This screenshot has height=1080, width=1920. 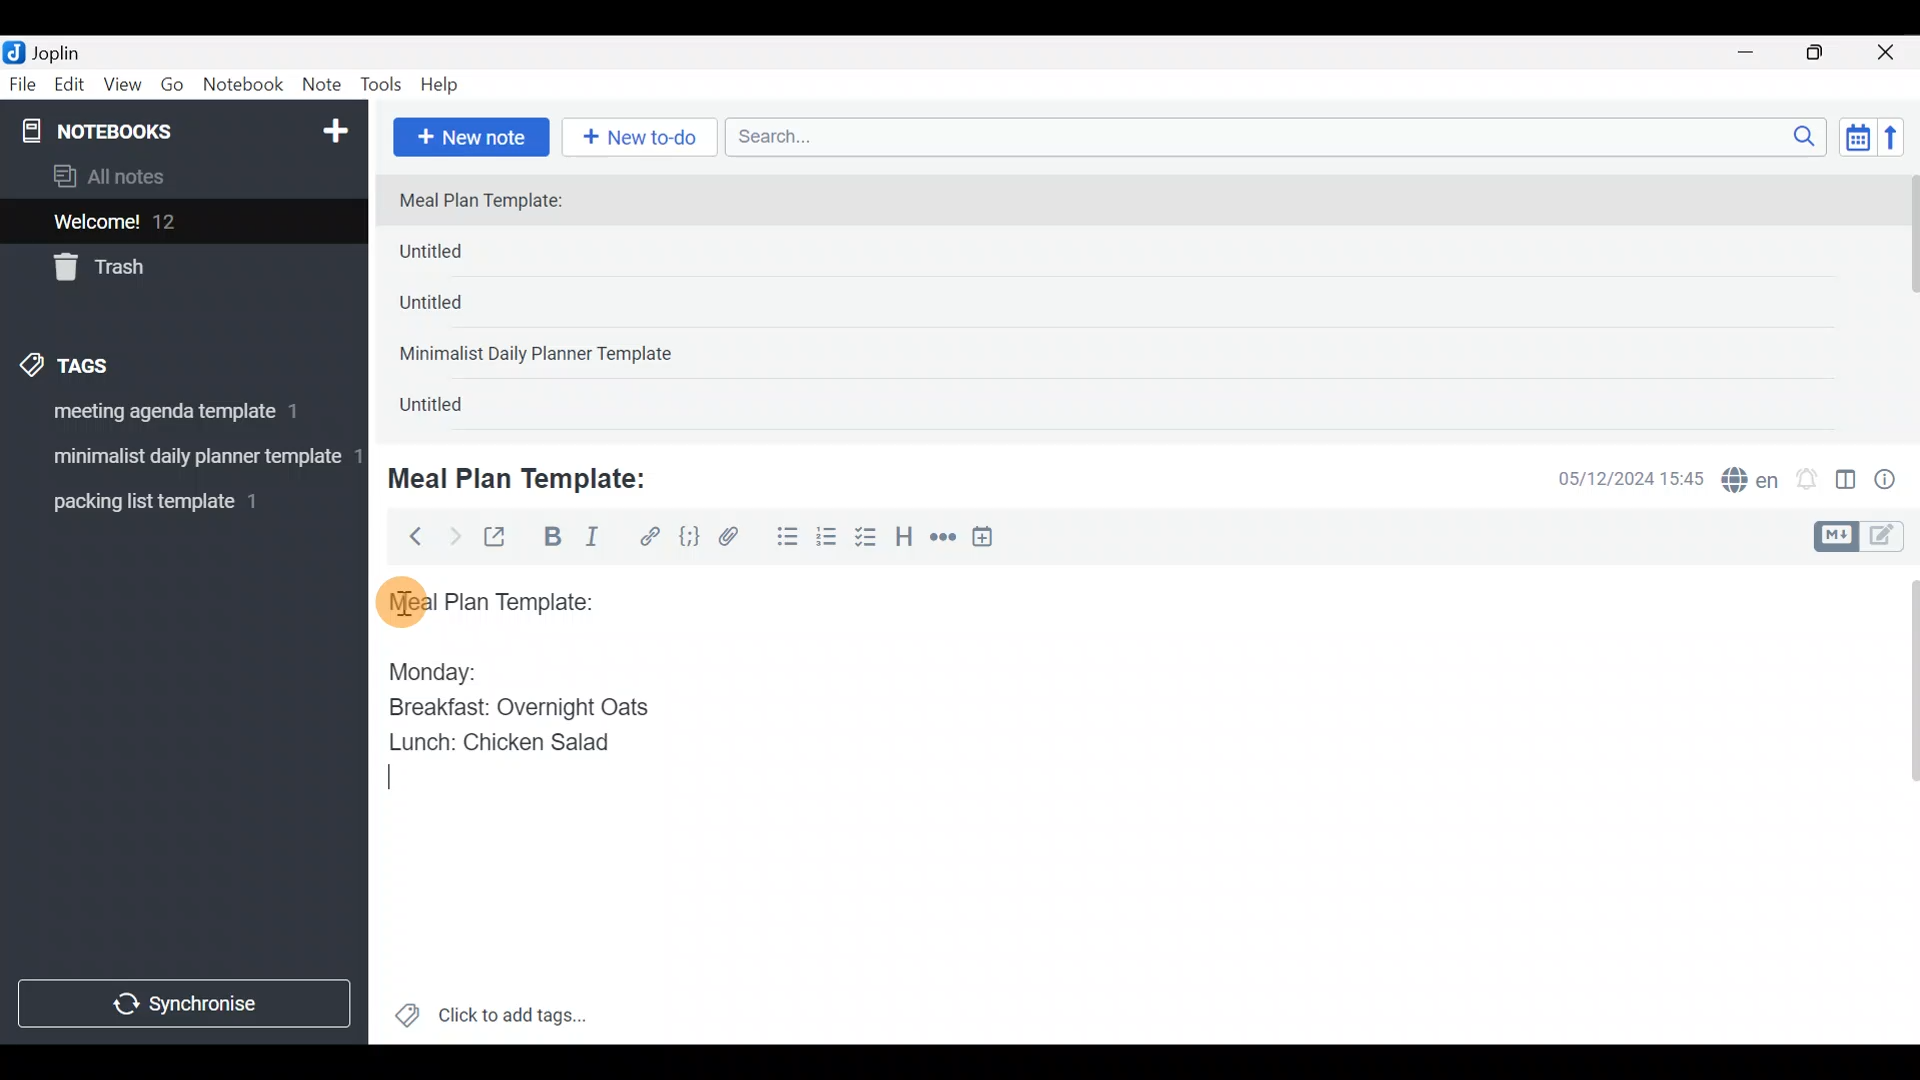 I want to click on Date & time, so click(x=1615, y=478).